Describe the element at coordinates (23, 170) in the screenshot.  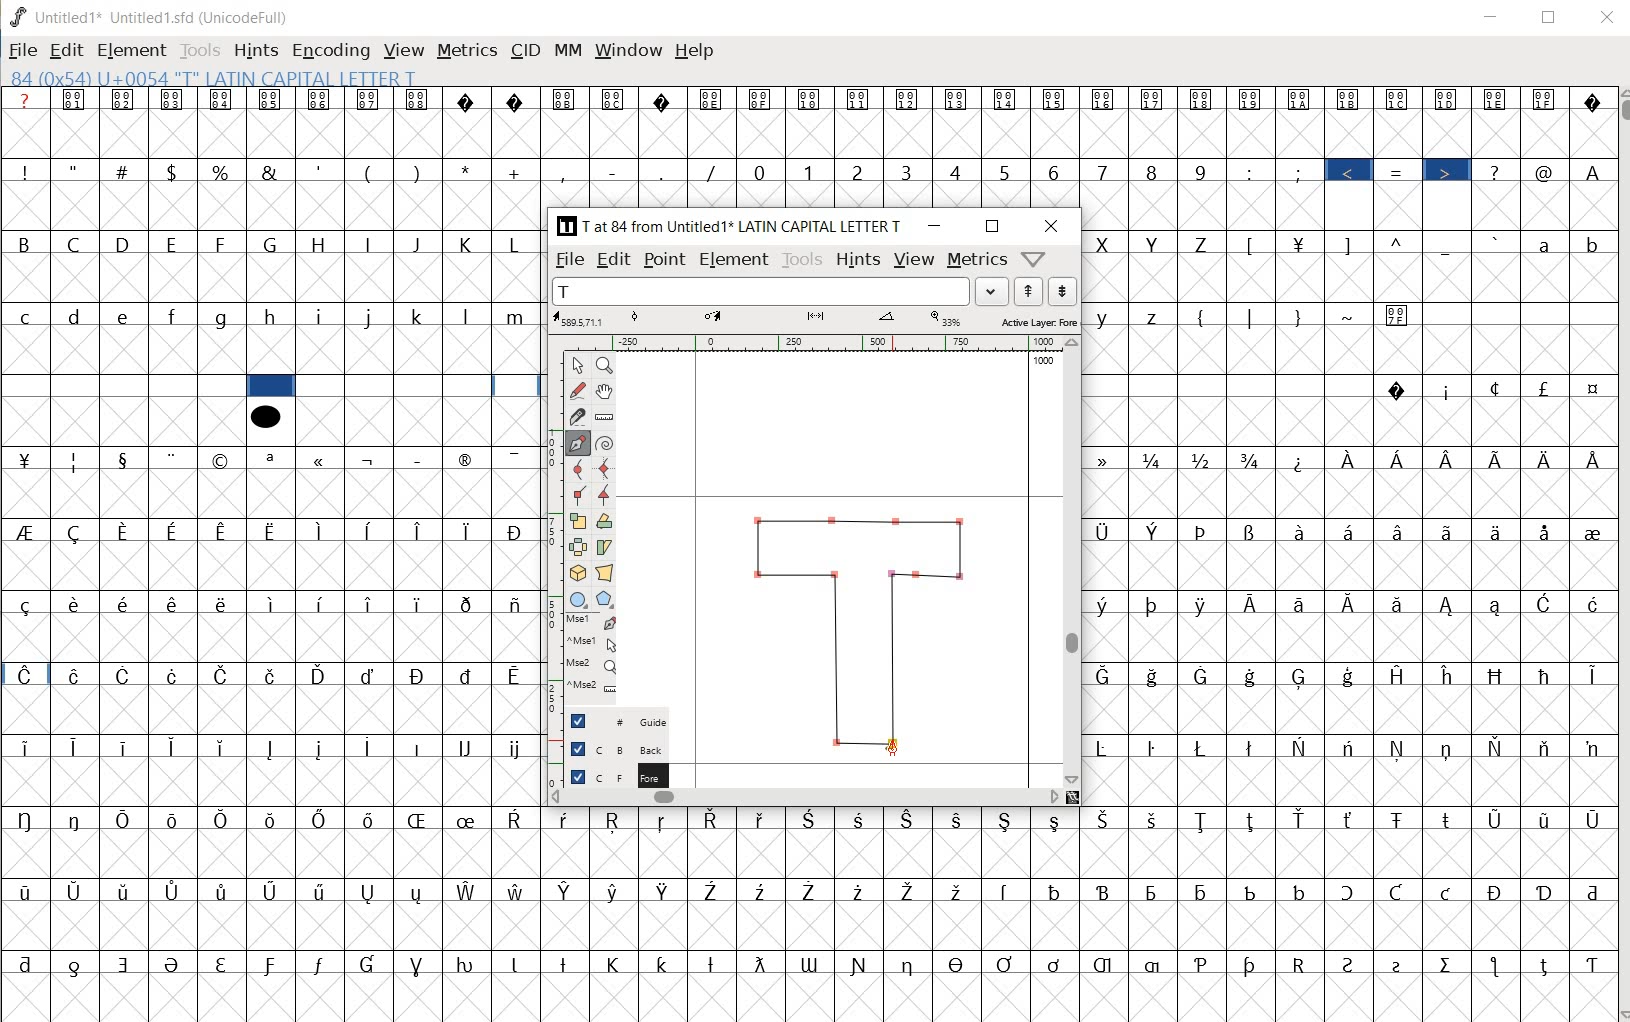
I see `!` at that location.